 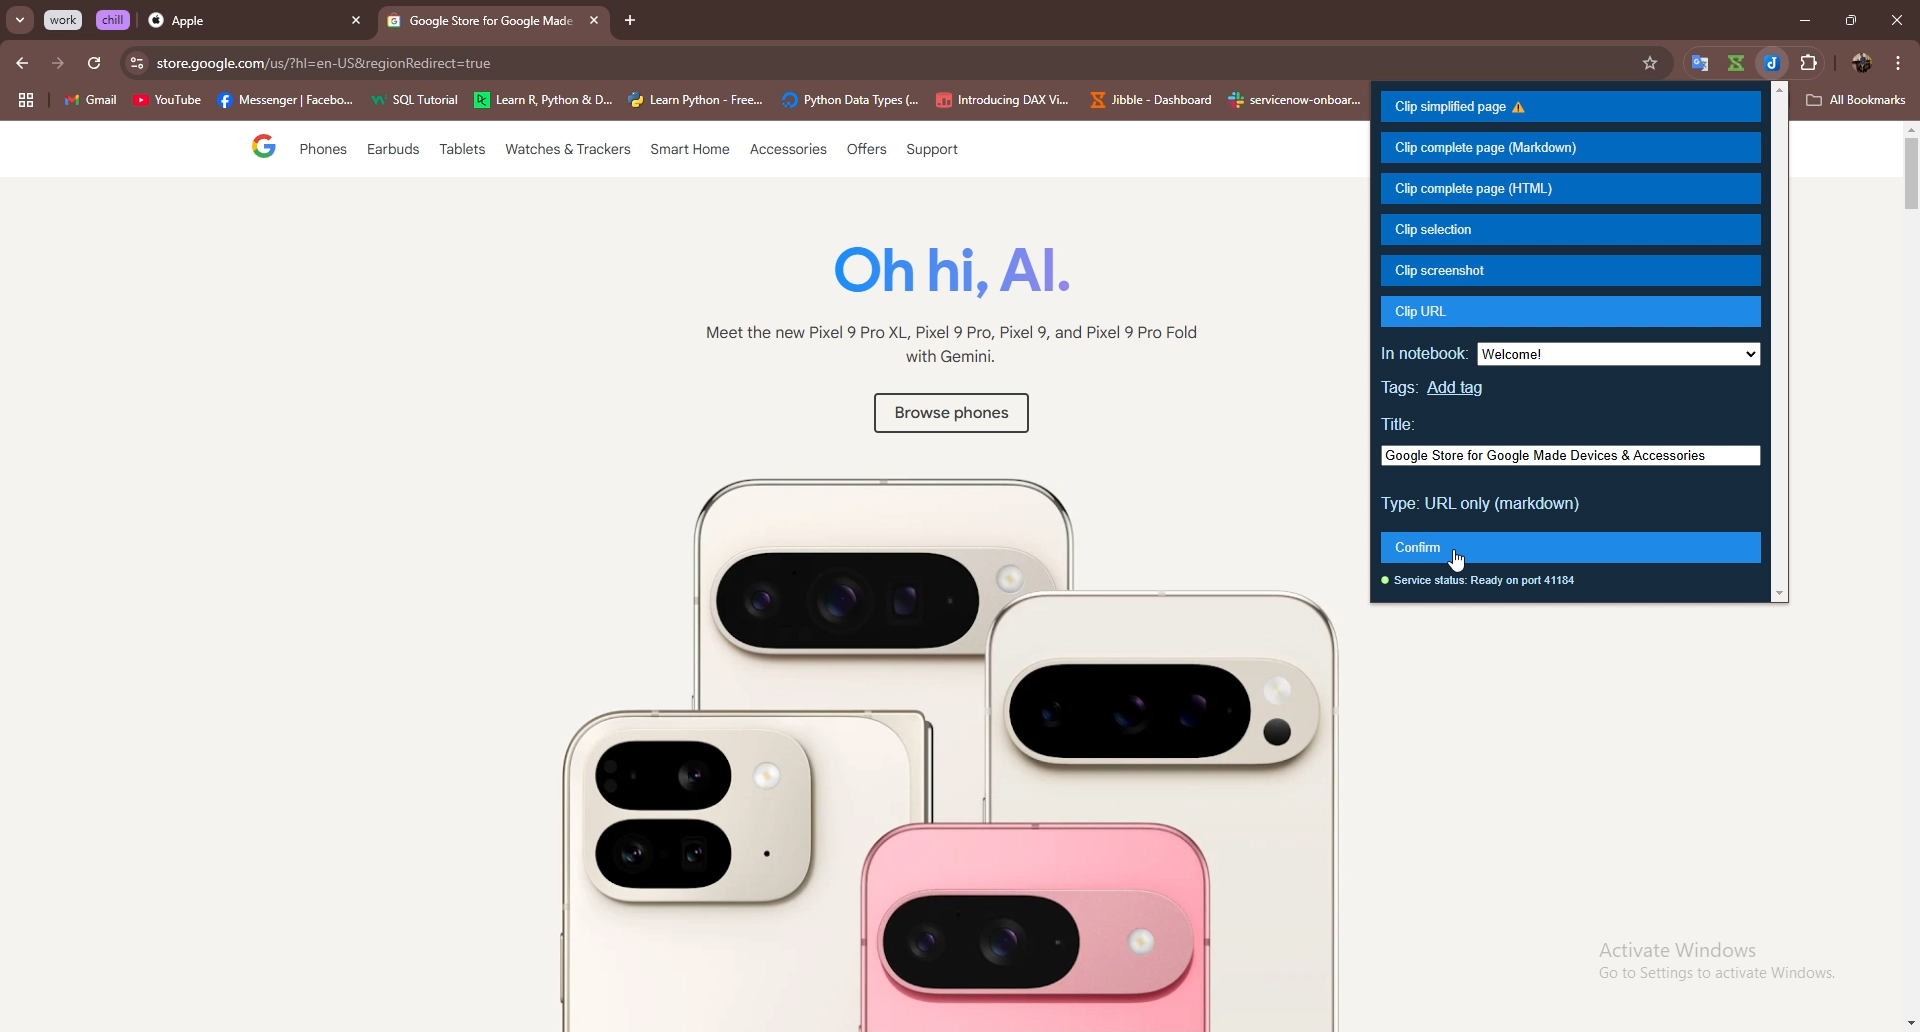 What do you see at coordinates (1858, 64) in the screenshot?
I see `profile` at bounding box center [1858, 64].